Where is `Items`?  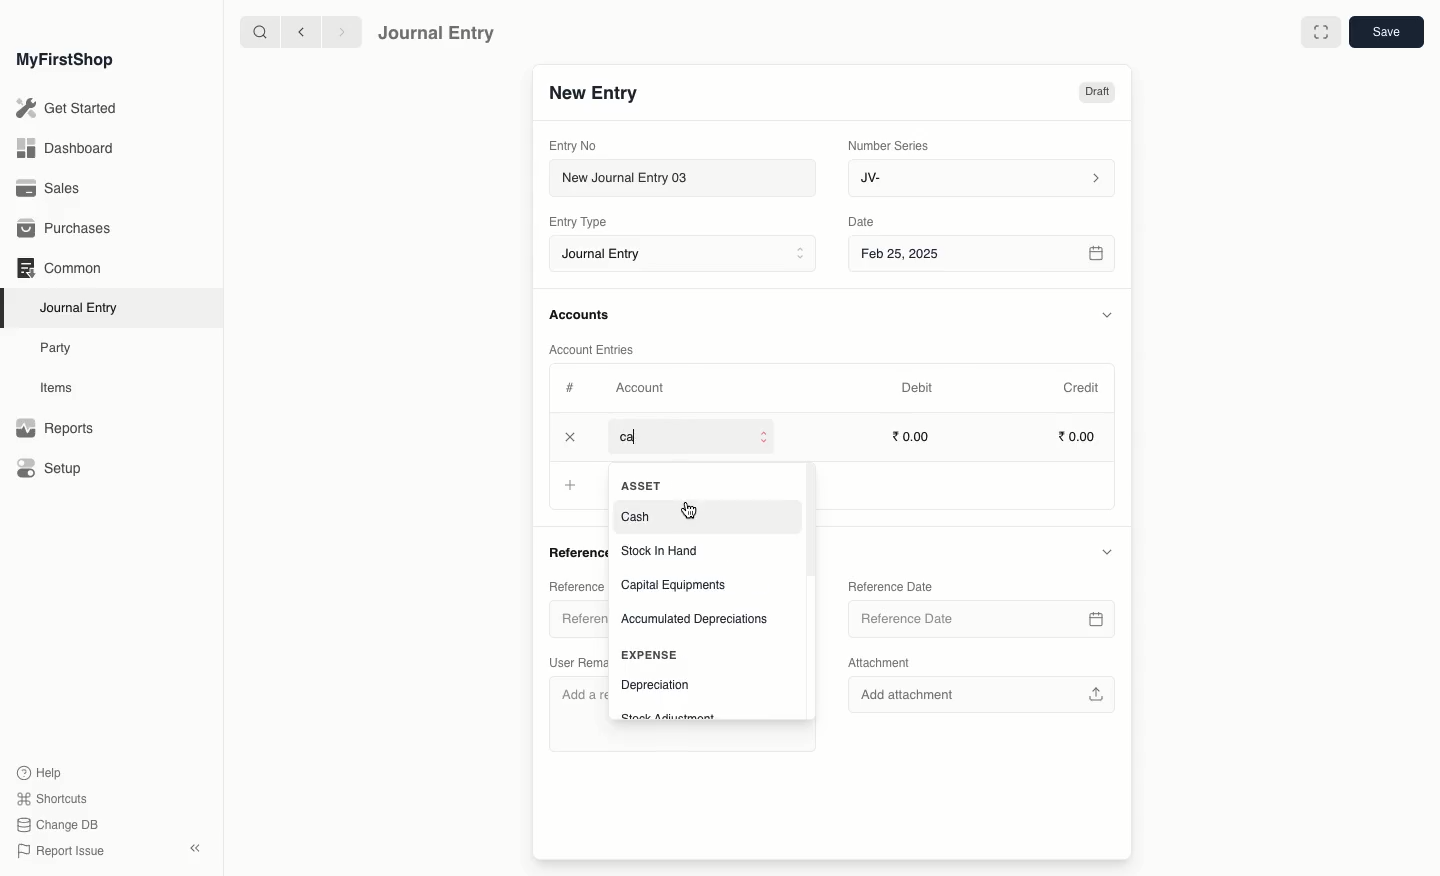 Items is located at coordinates (62, 388).